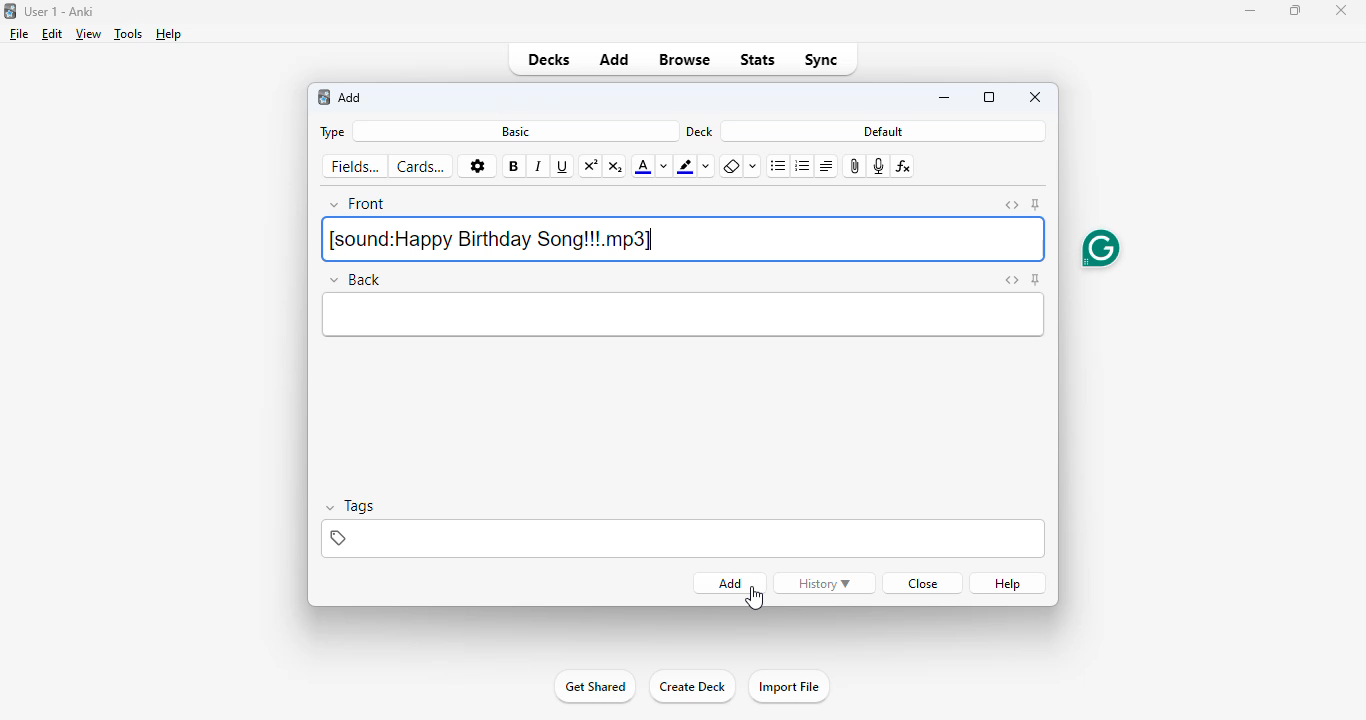 Image resolution: width=1366 pixels, height=720 pixels. What do you see at coordinates (1341, 10) in the screenshot?
I see `close` at bounding box center [1341, 10].